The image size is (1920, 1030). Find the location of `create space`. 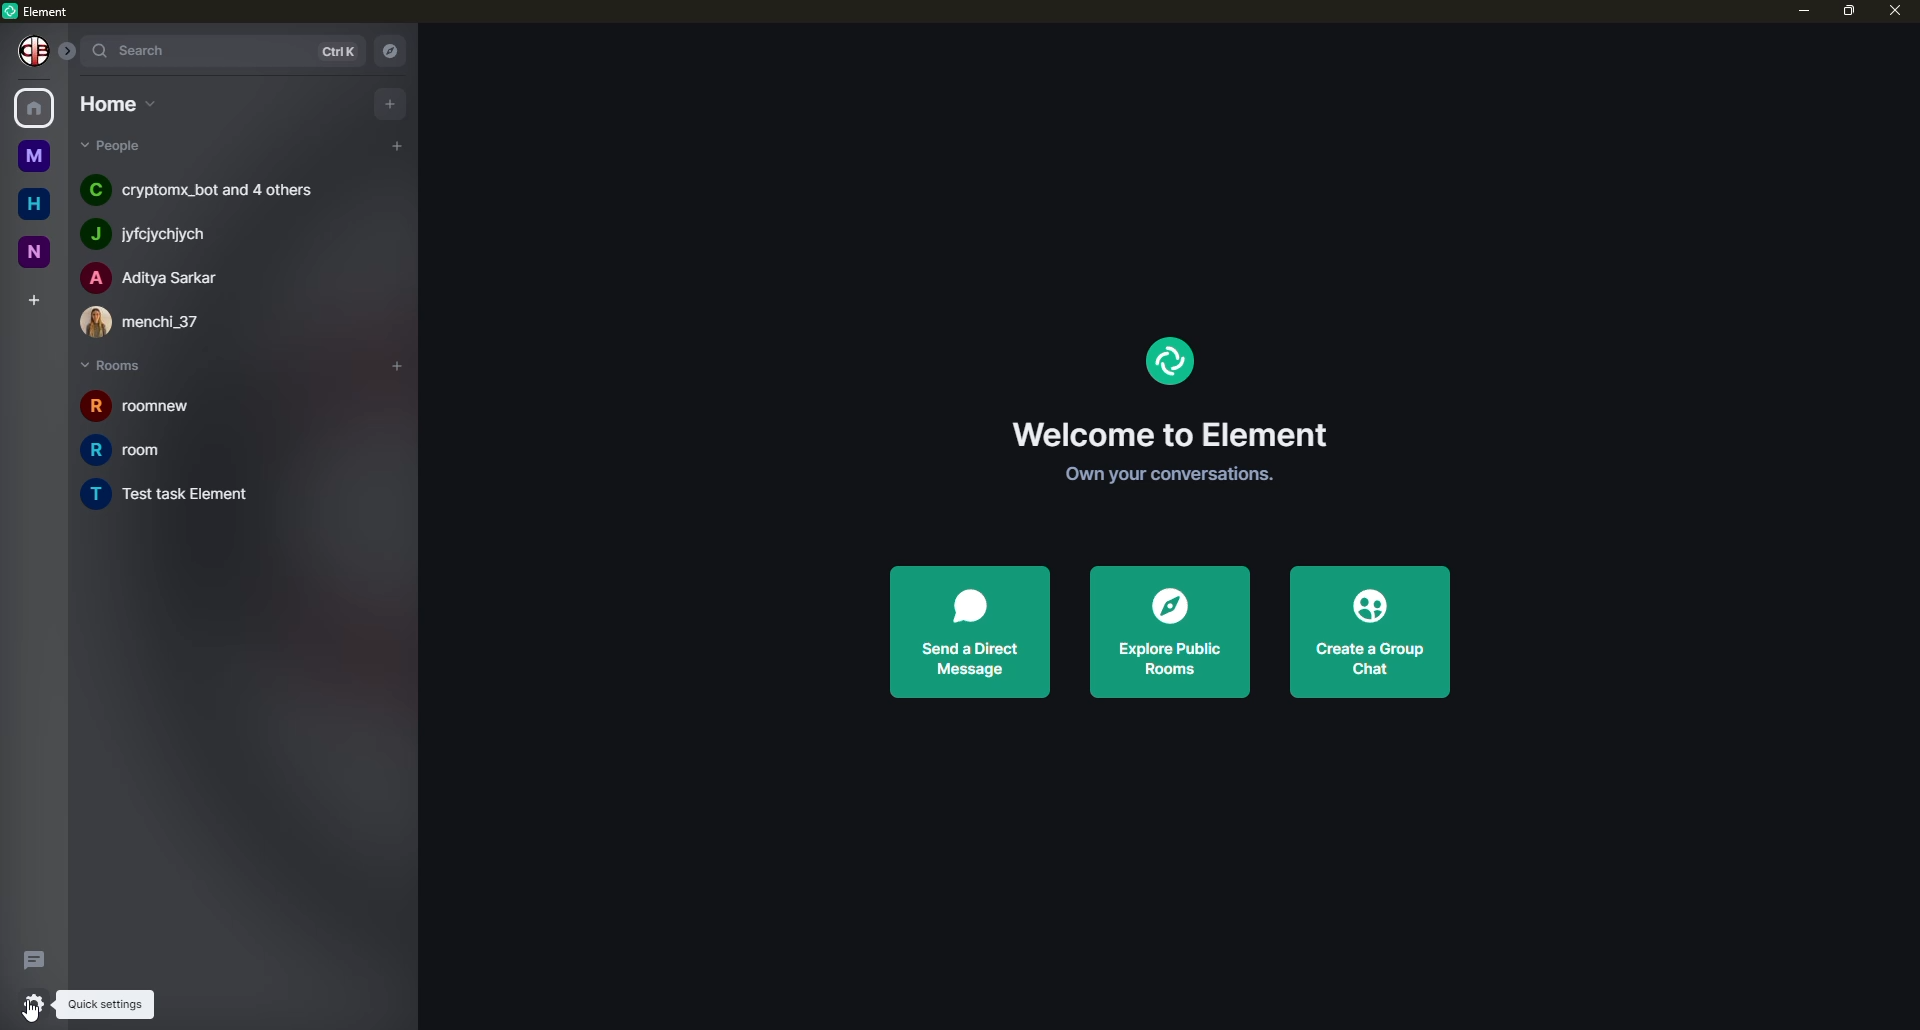

create space is located at coordinates (32, 298).